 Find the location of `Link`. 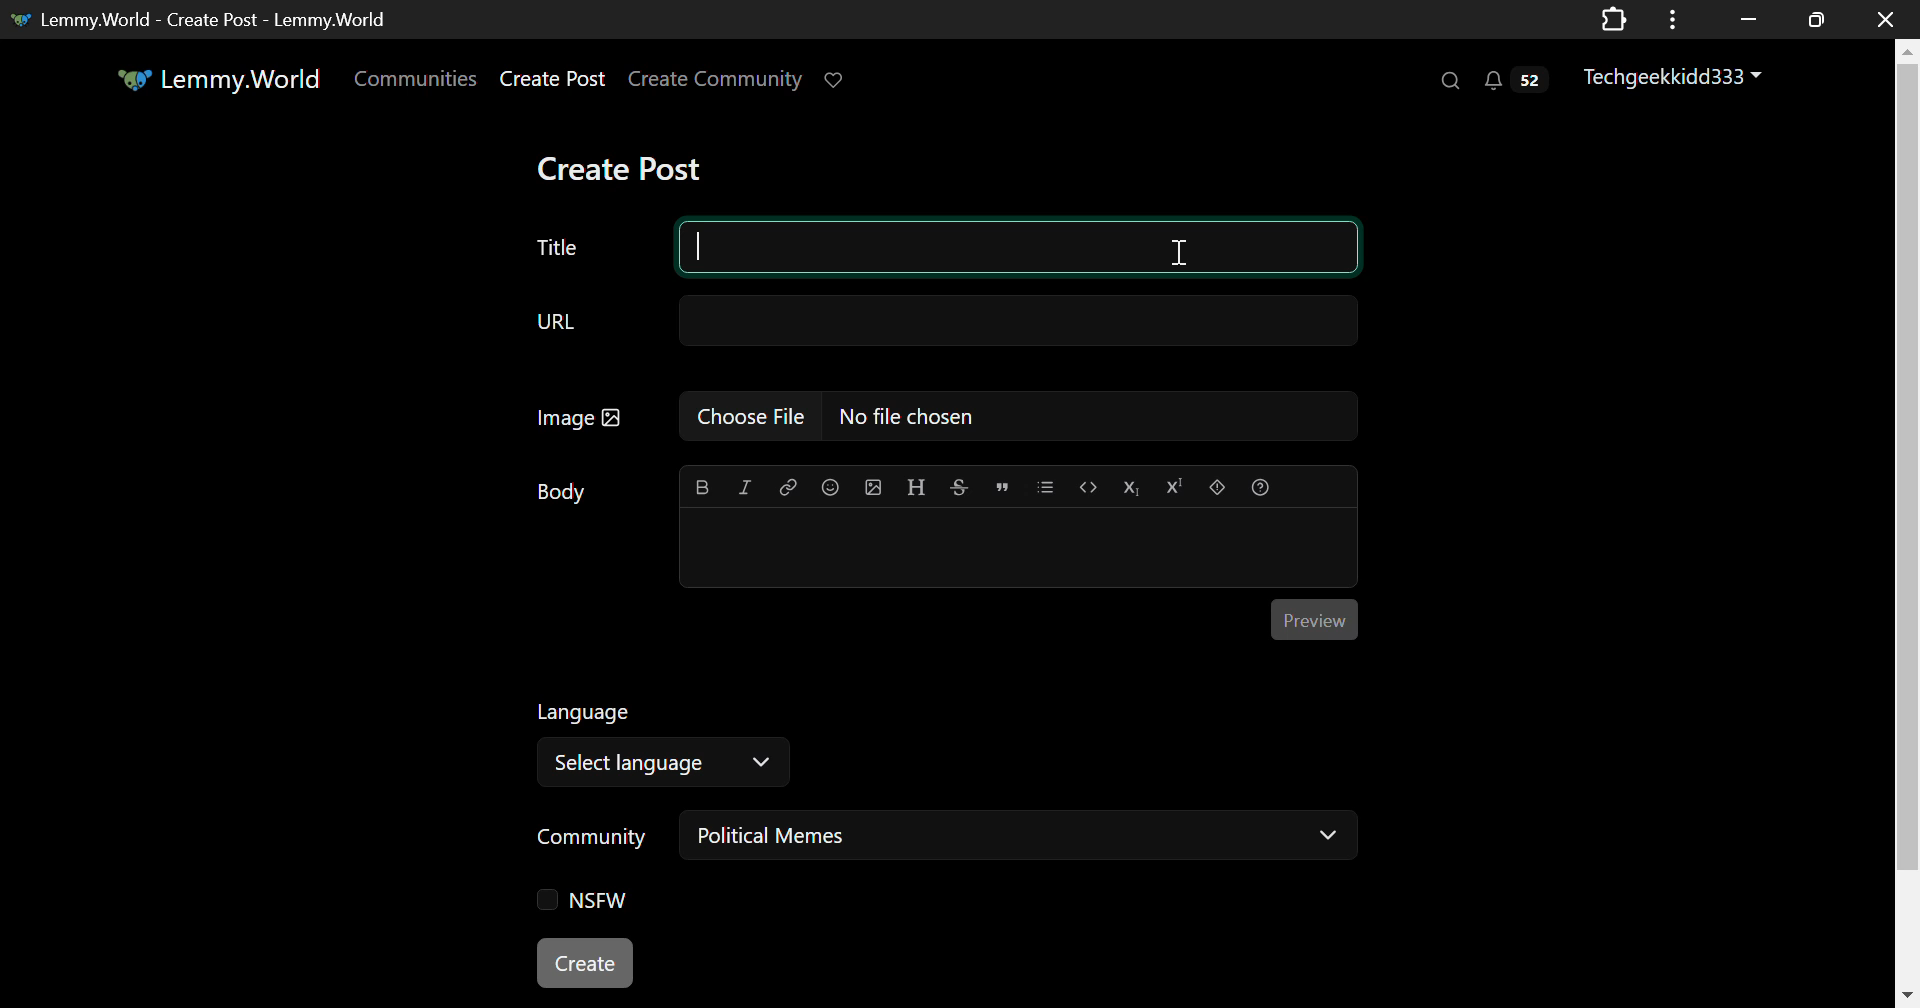

Link is located at coordinates (788, 485).